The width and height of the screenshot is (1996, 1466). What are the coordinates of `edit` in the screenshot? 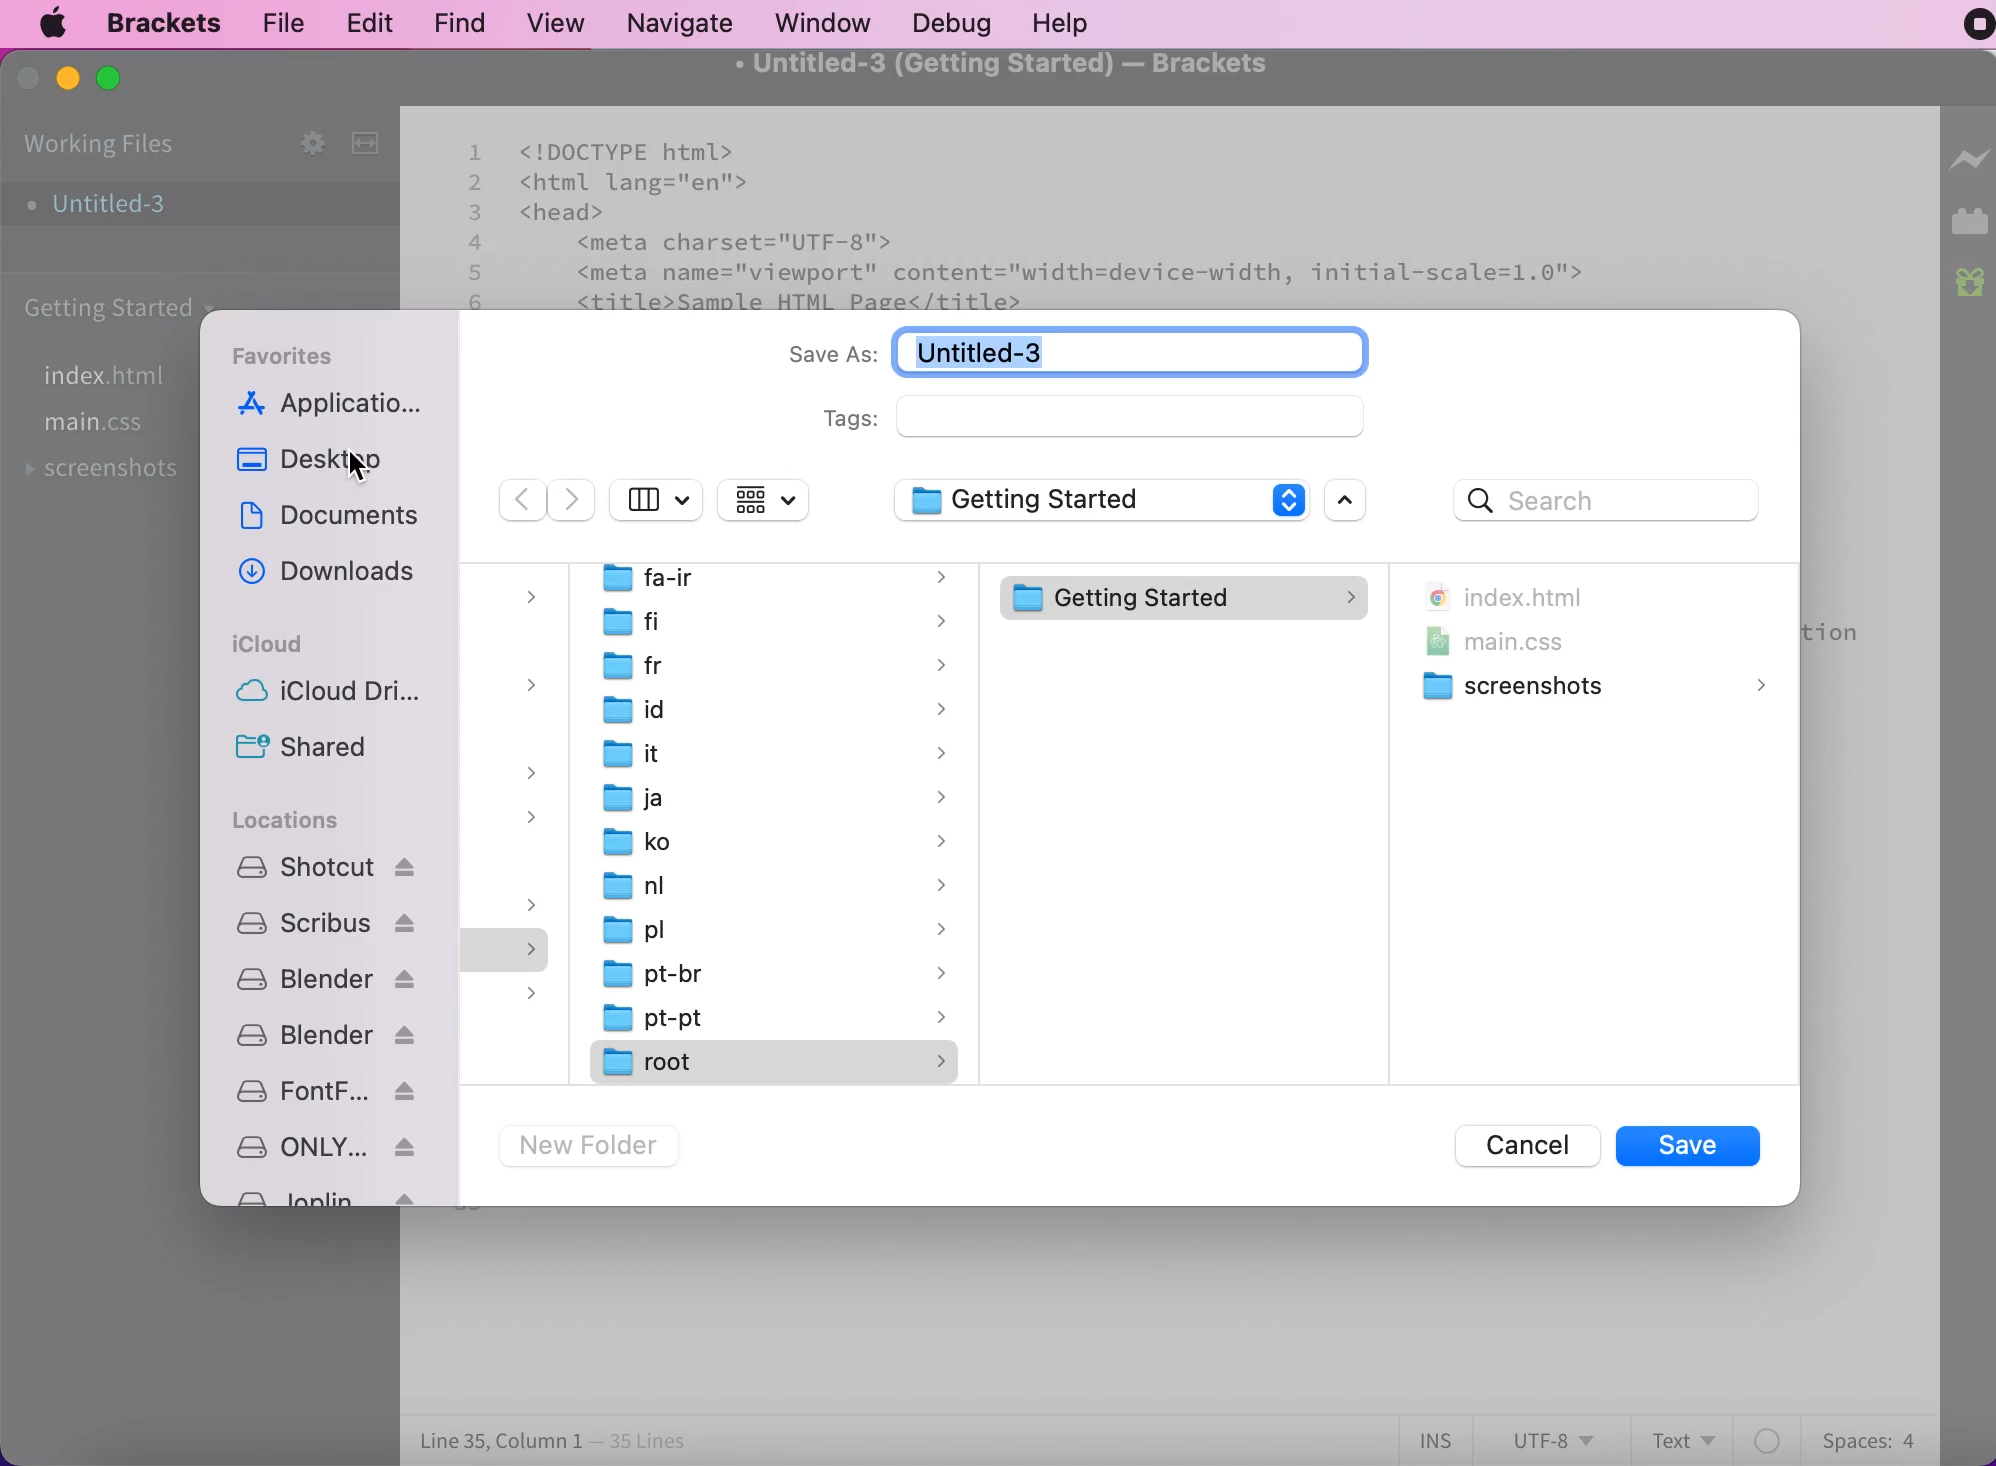 It's located at (374, 20).